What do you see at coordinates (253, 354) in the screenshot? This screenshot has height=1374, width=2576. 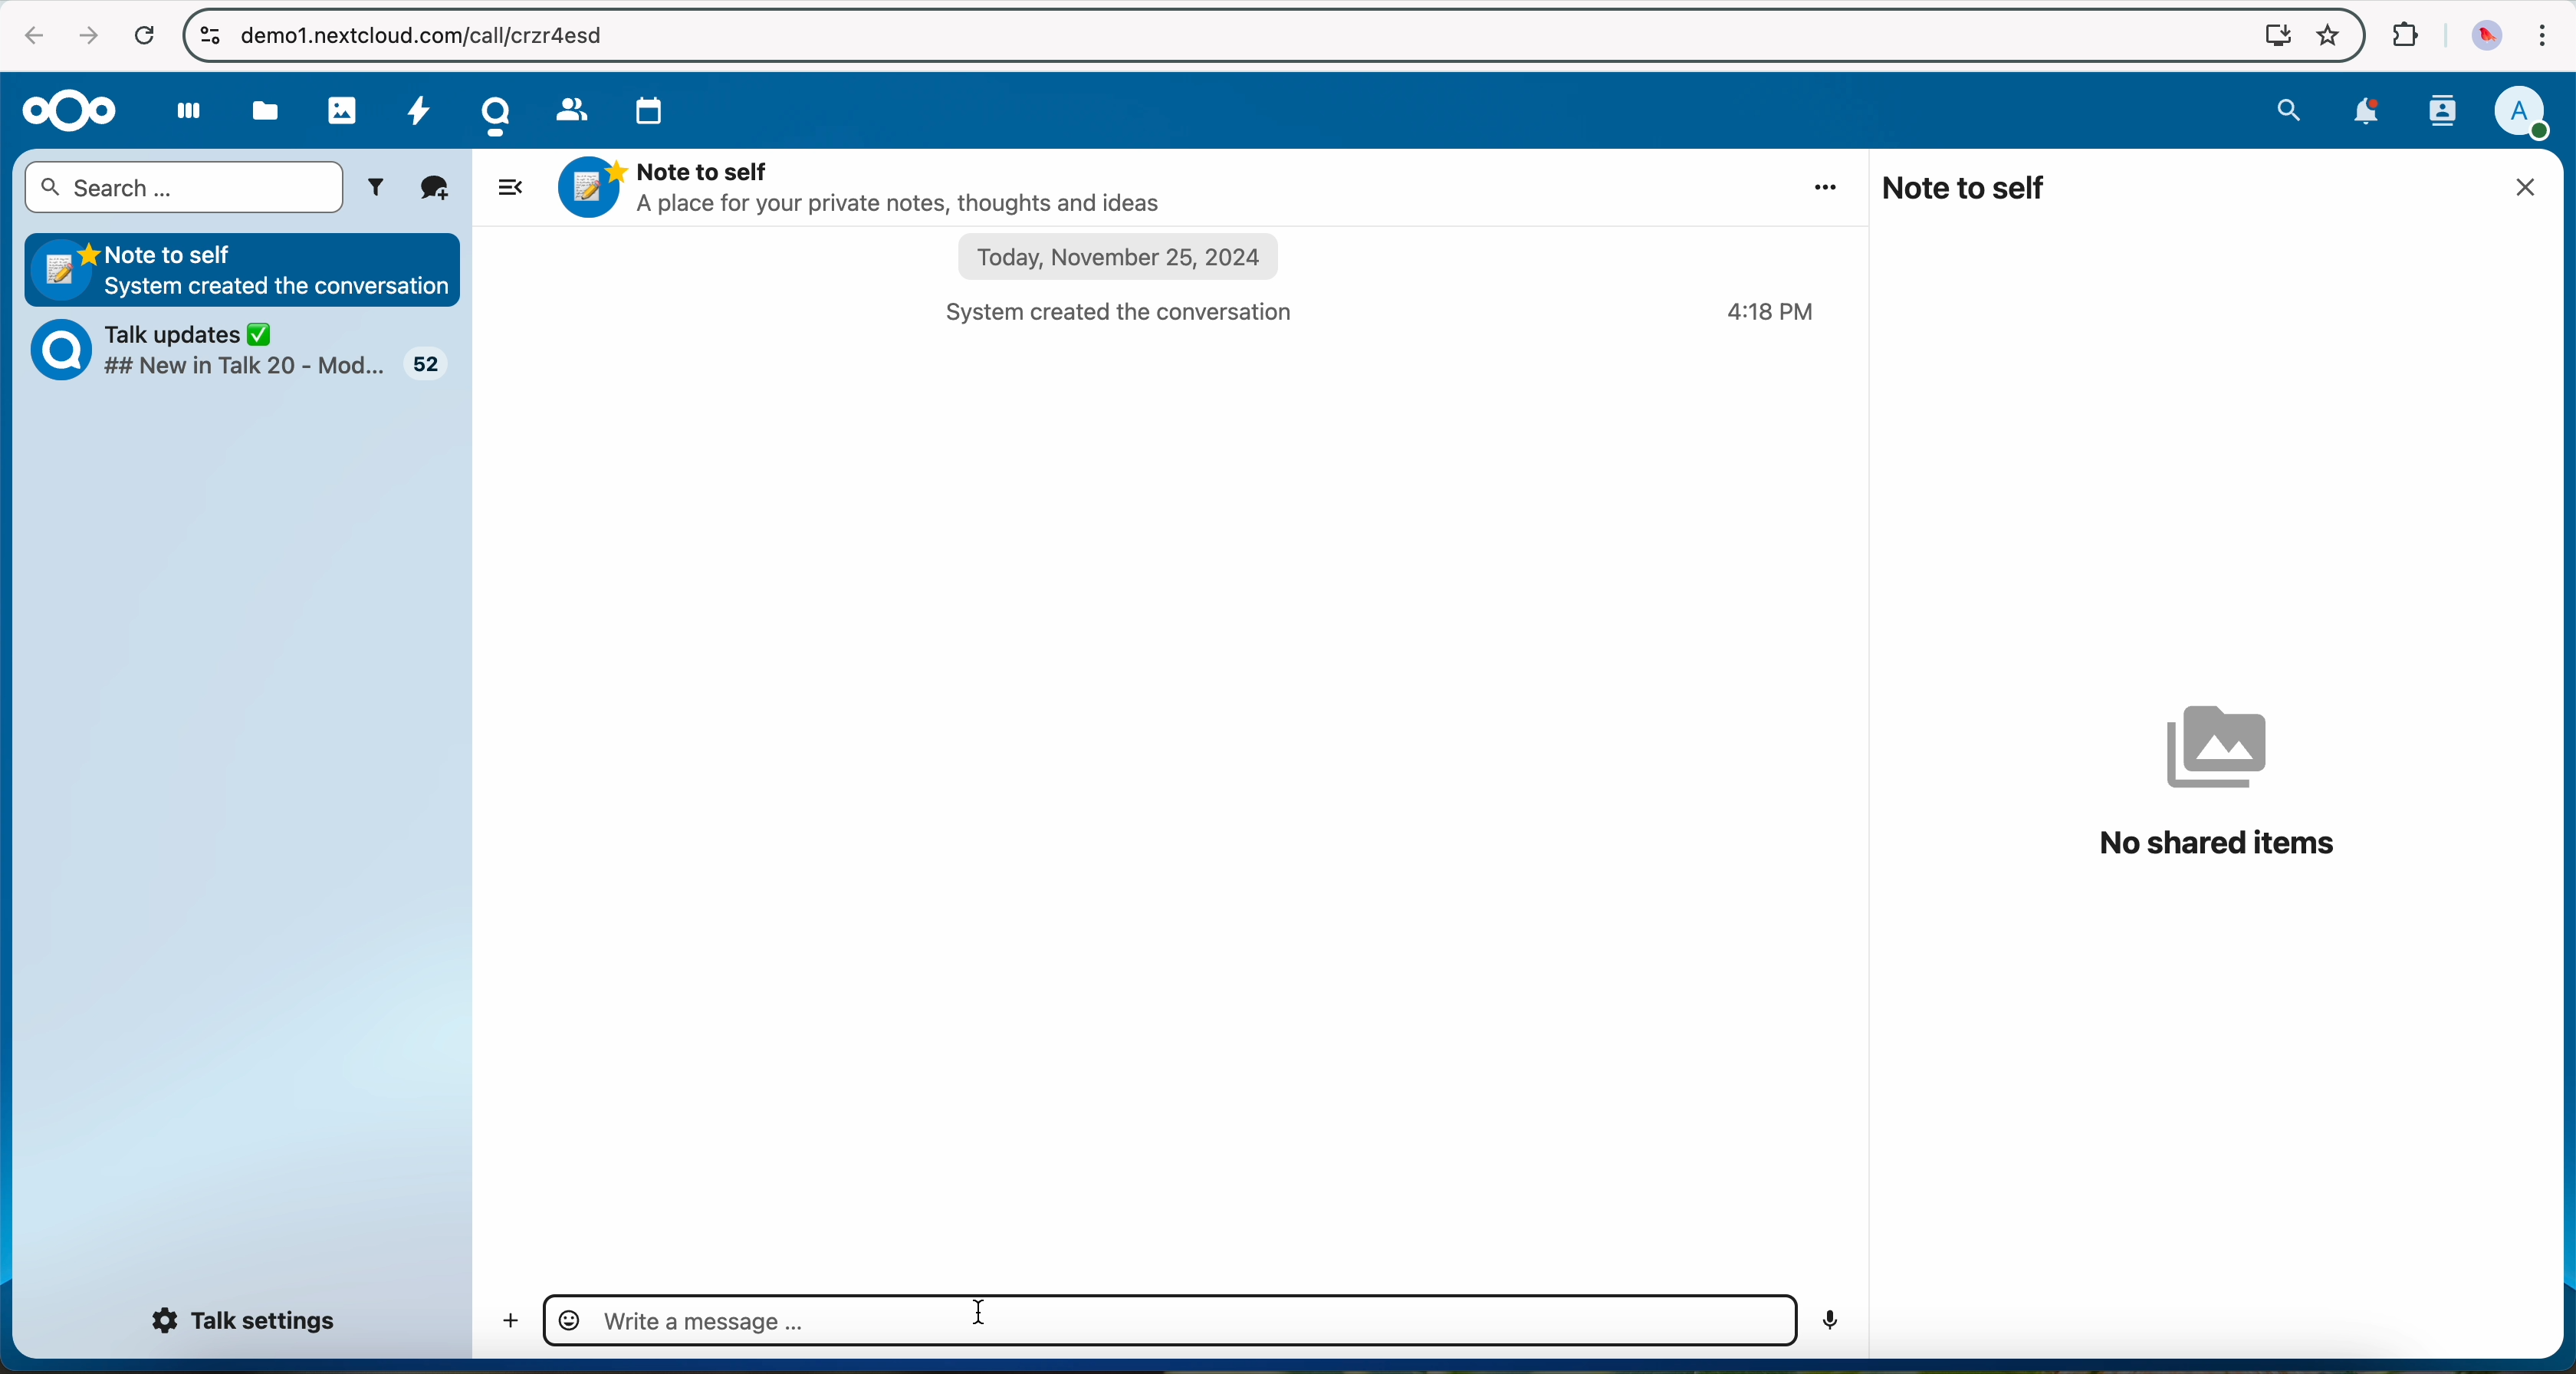 I see `Talk updates` at bounding box center [253, 354].